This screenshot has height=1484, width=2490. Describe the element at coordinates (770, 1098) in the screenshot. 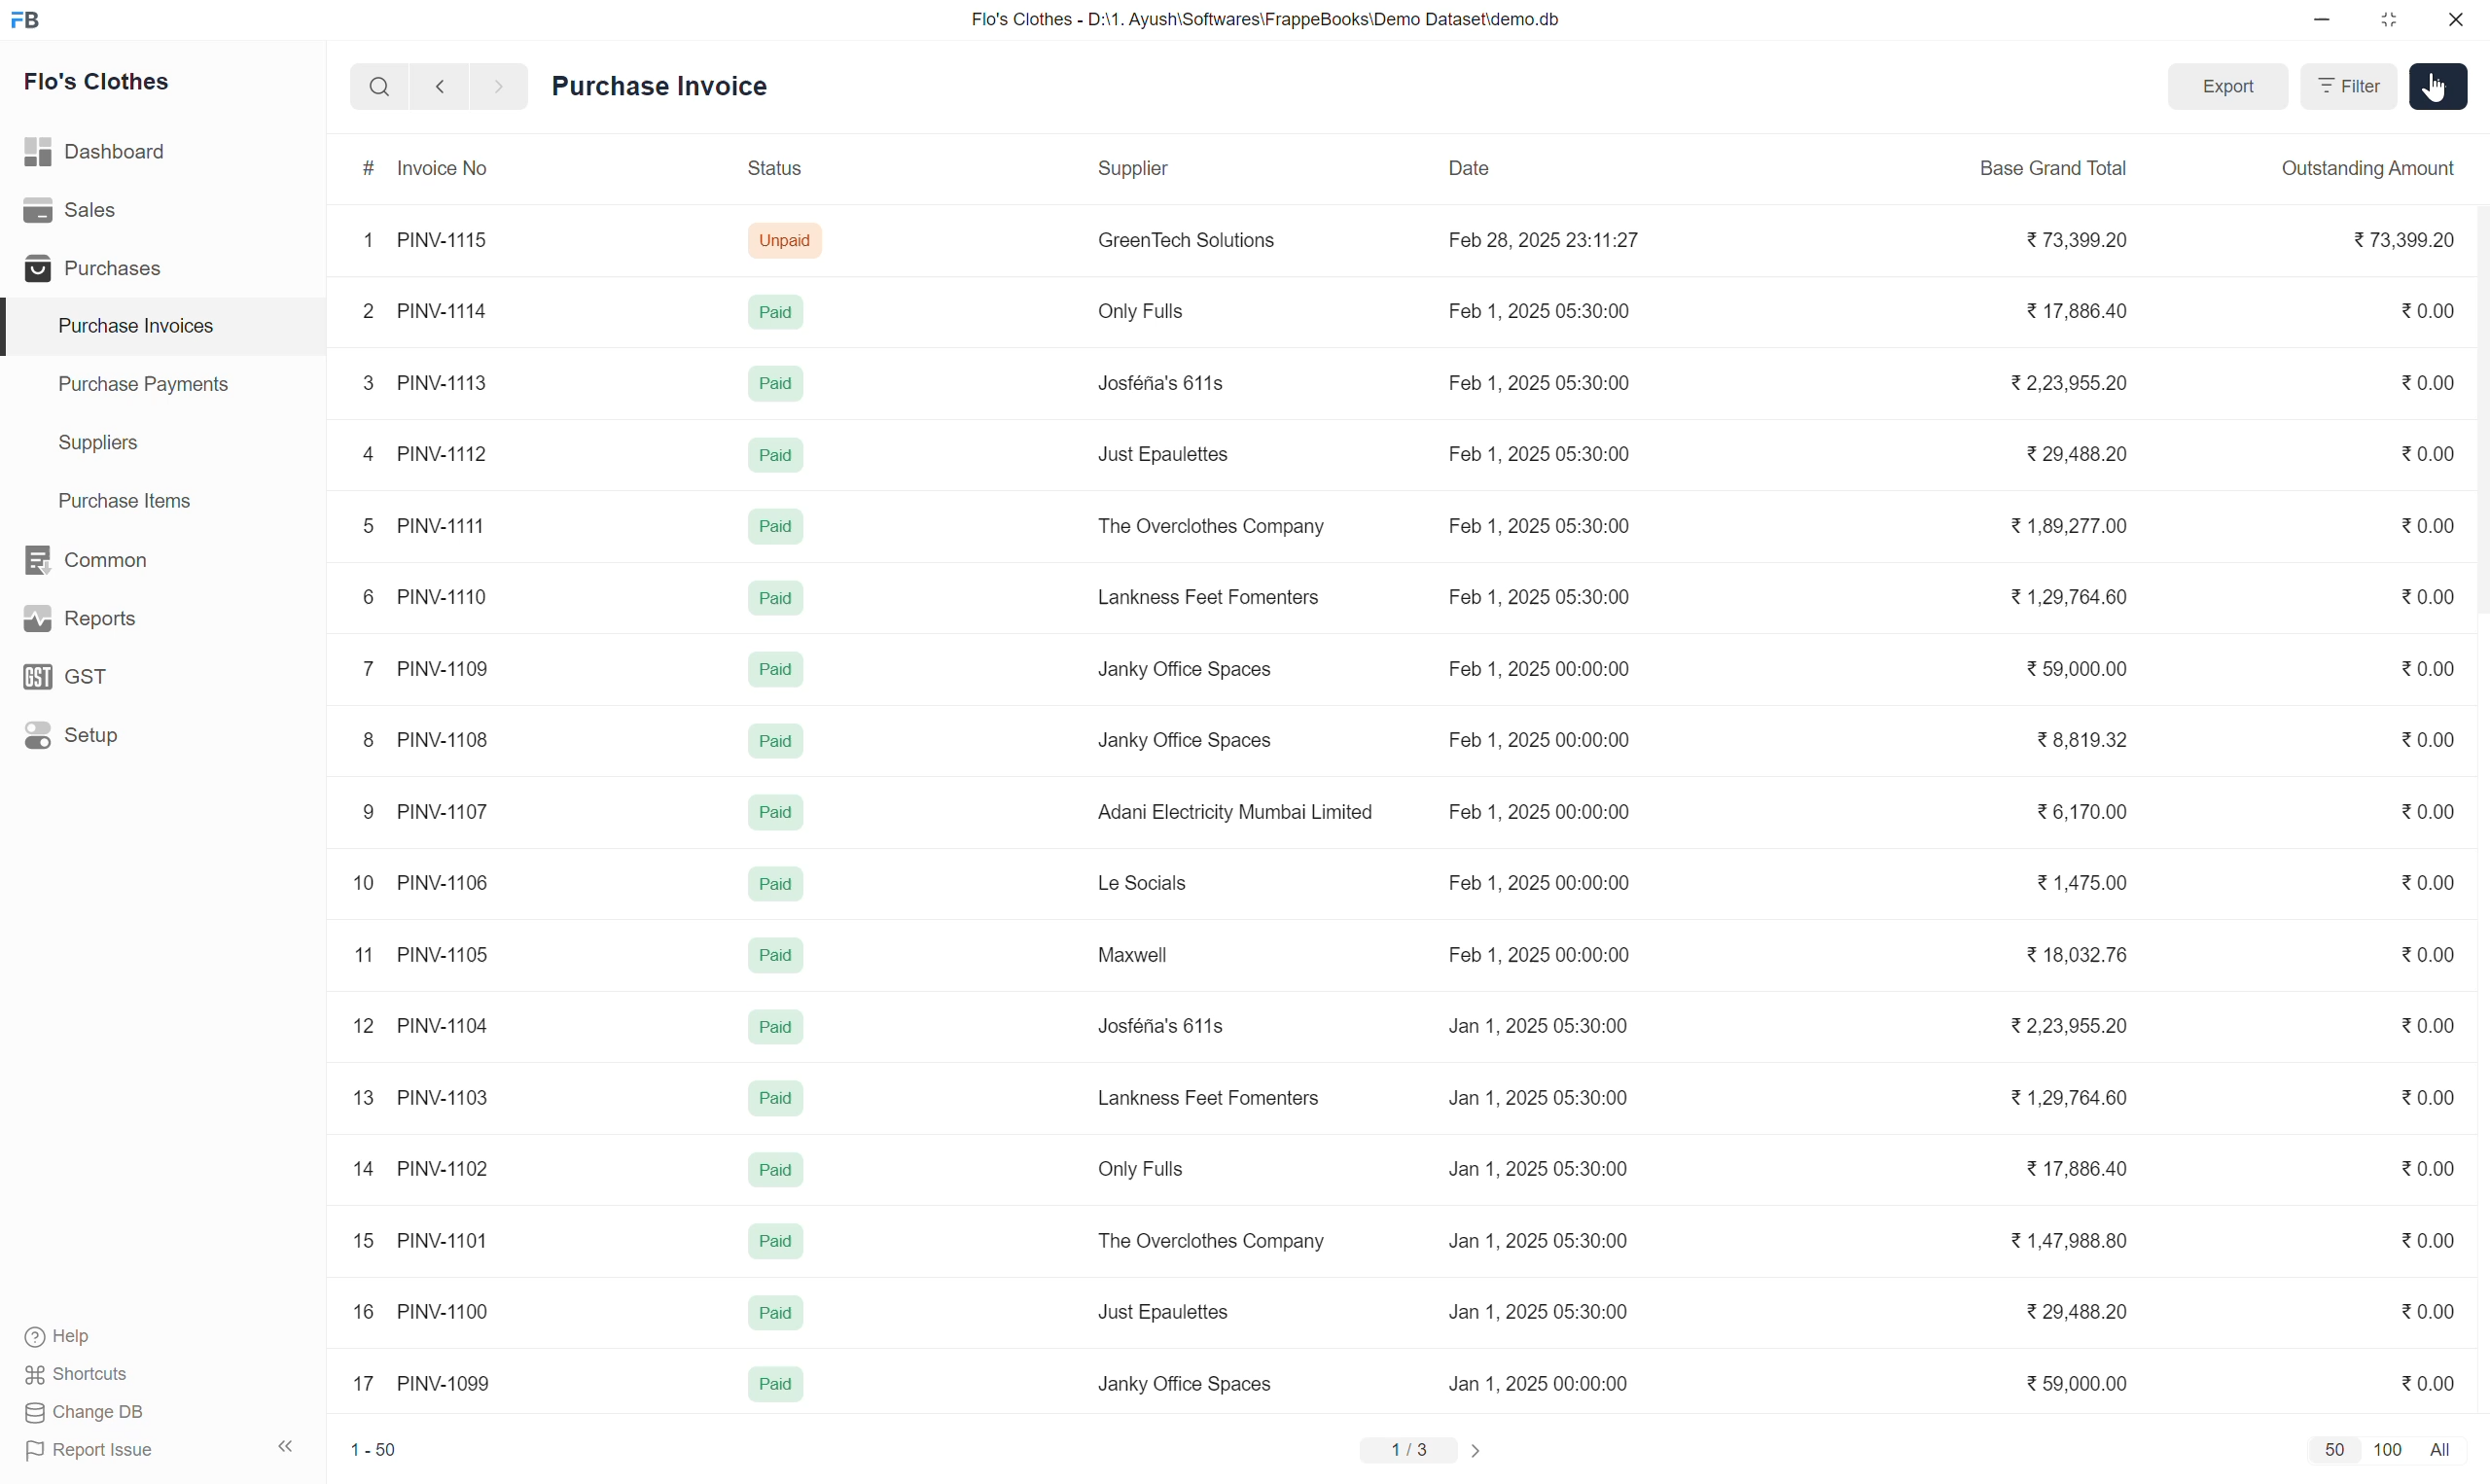

I see `Paid` at that location.